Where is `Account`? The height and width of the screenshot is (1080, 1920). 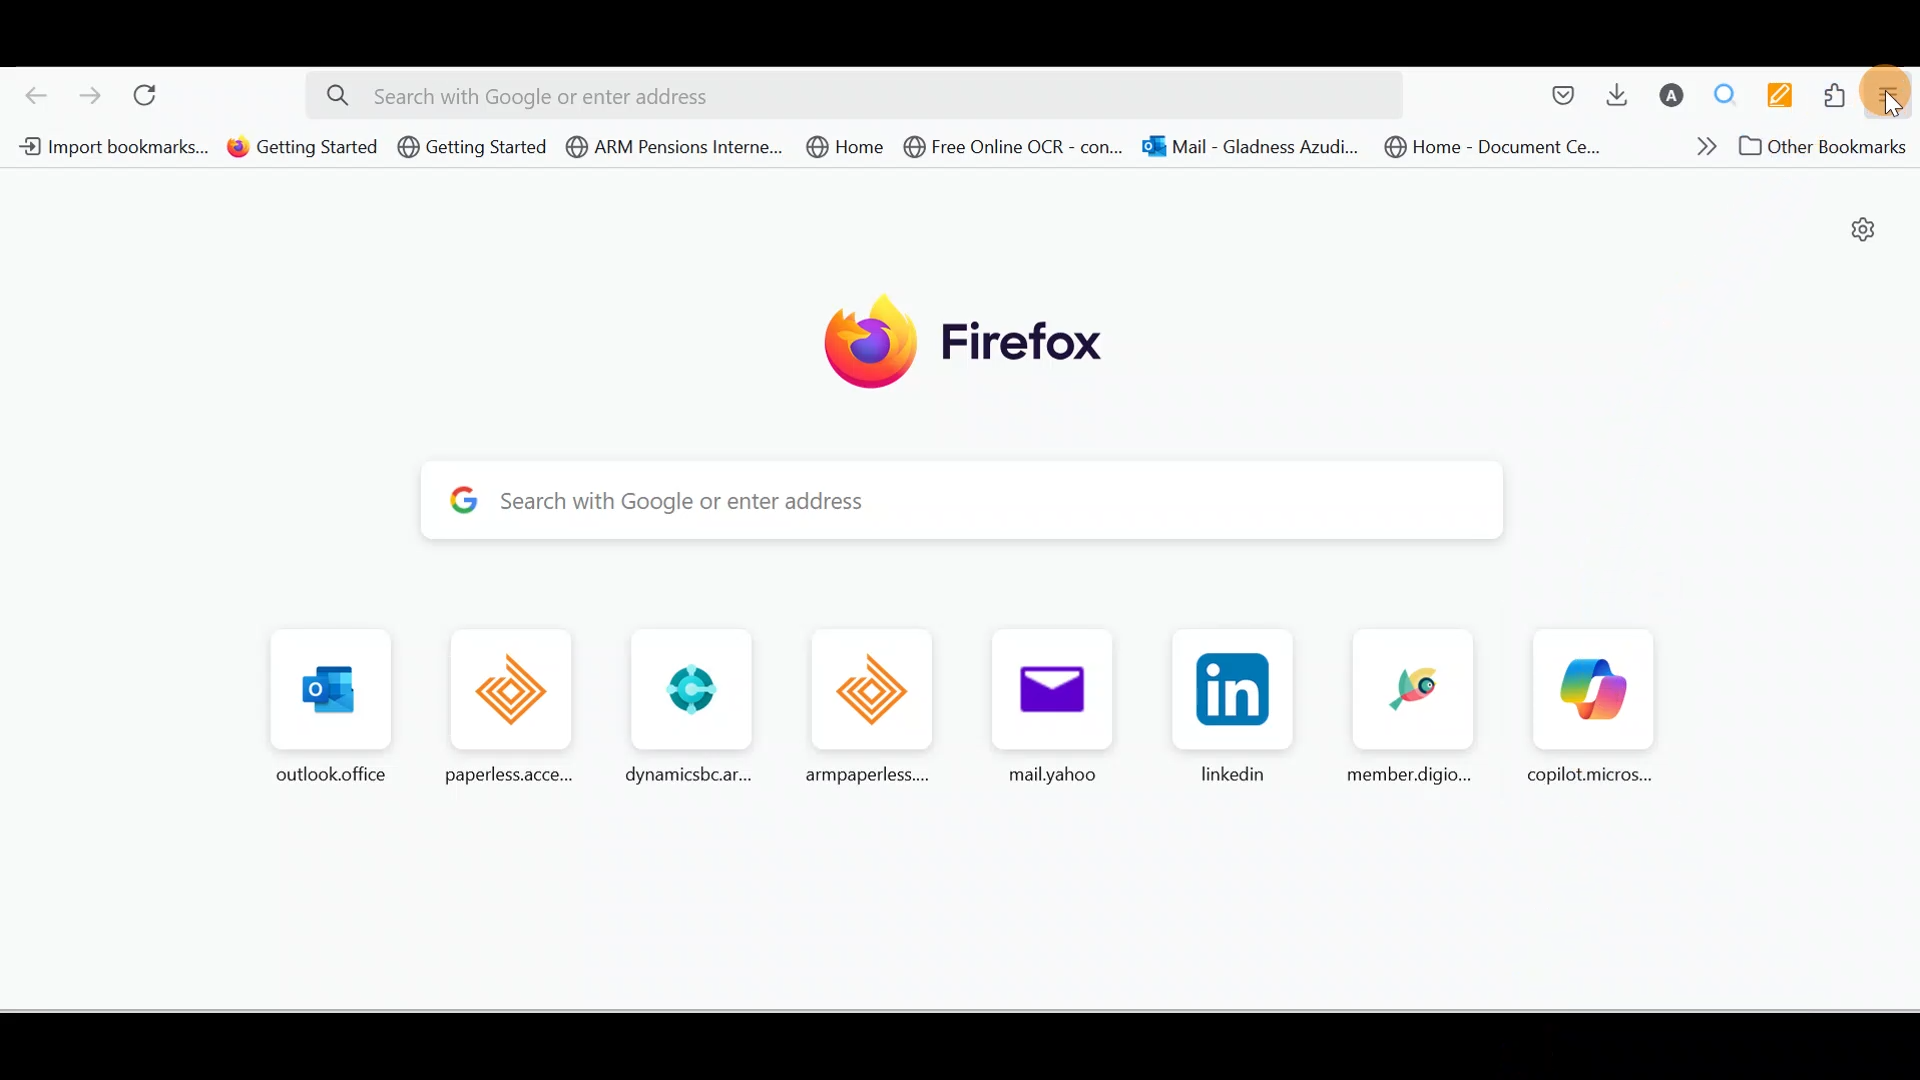
Account is located at coordinates (1671, 95).